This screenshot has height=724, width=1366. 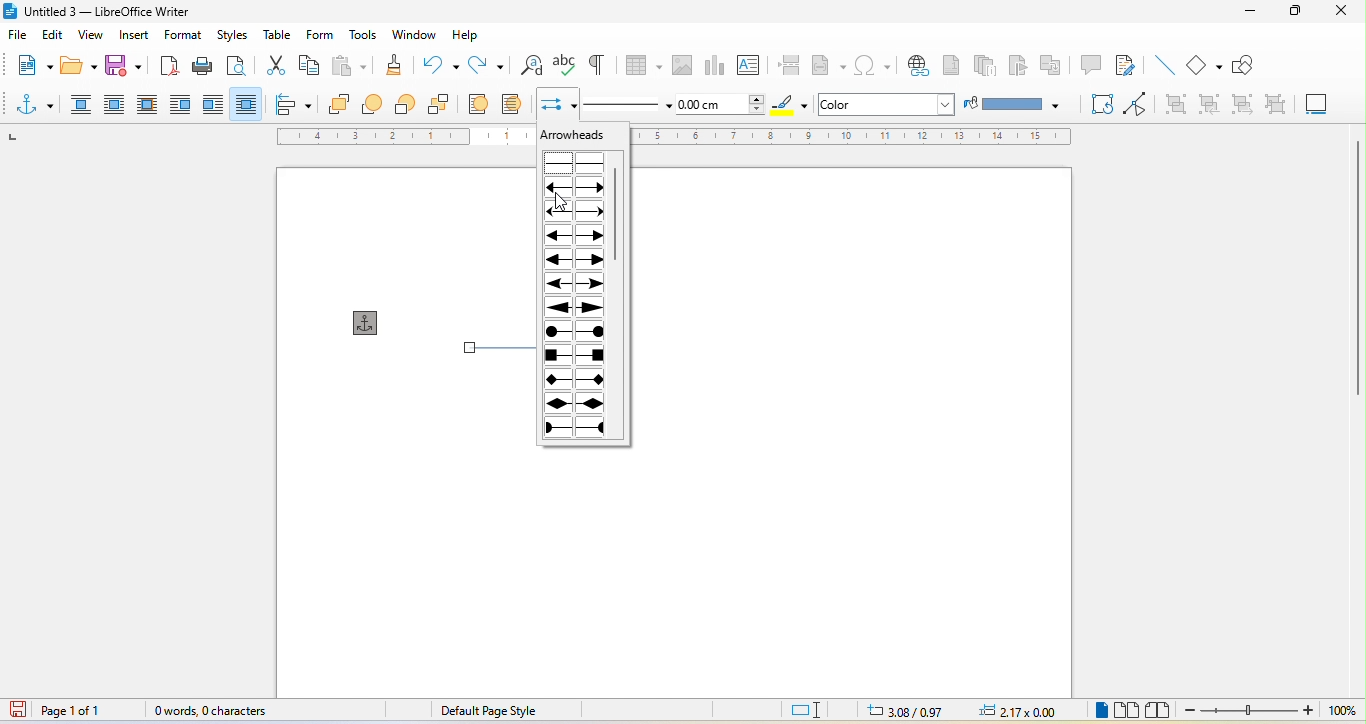 I want to click on none, so click(x=81, y=106).